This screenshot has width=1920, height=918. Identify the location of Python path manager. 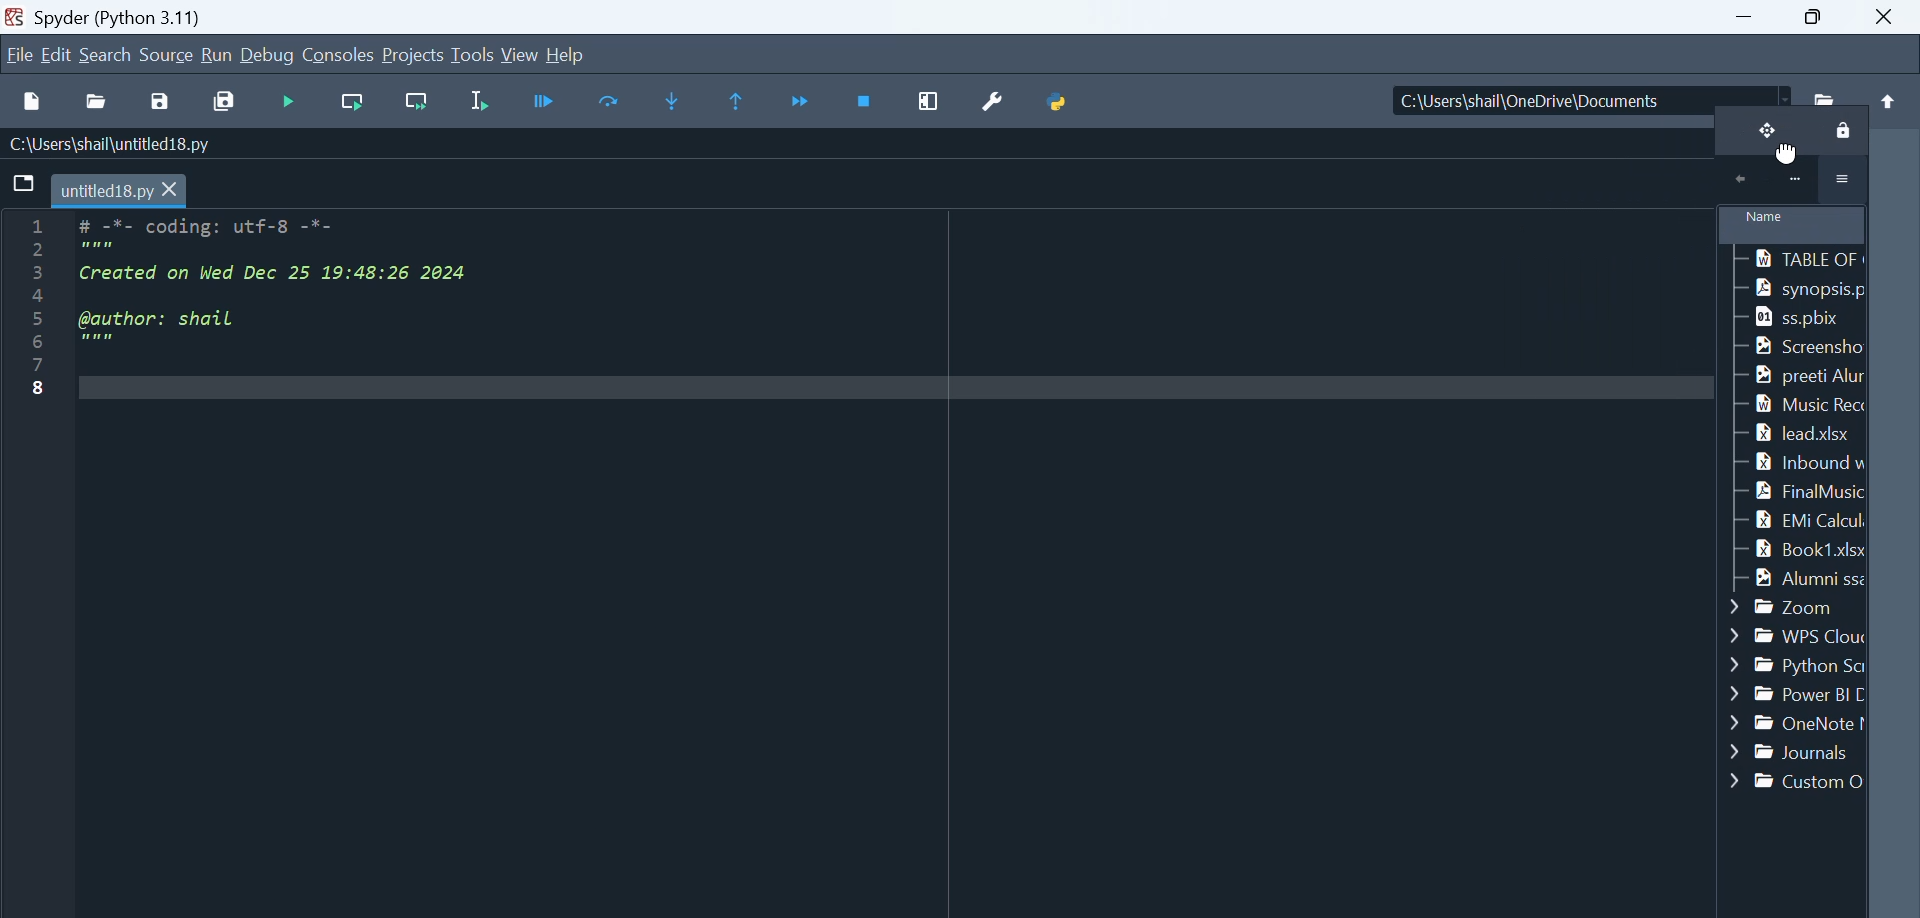
(1060, 95).